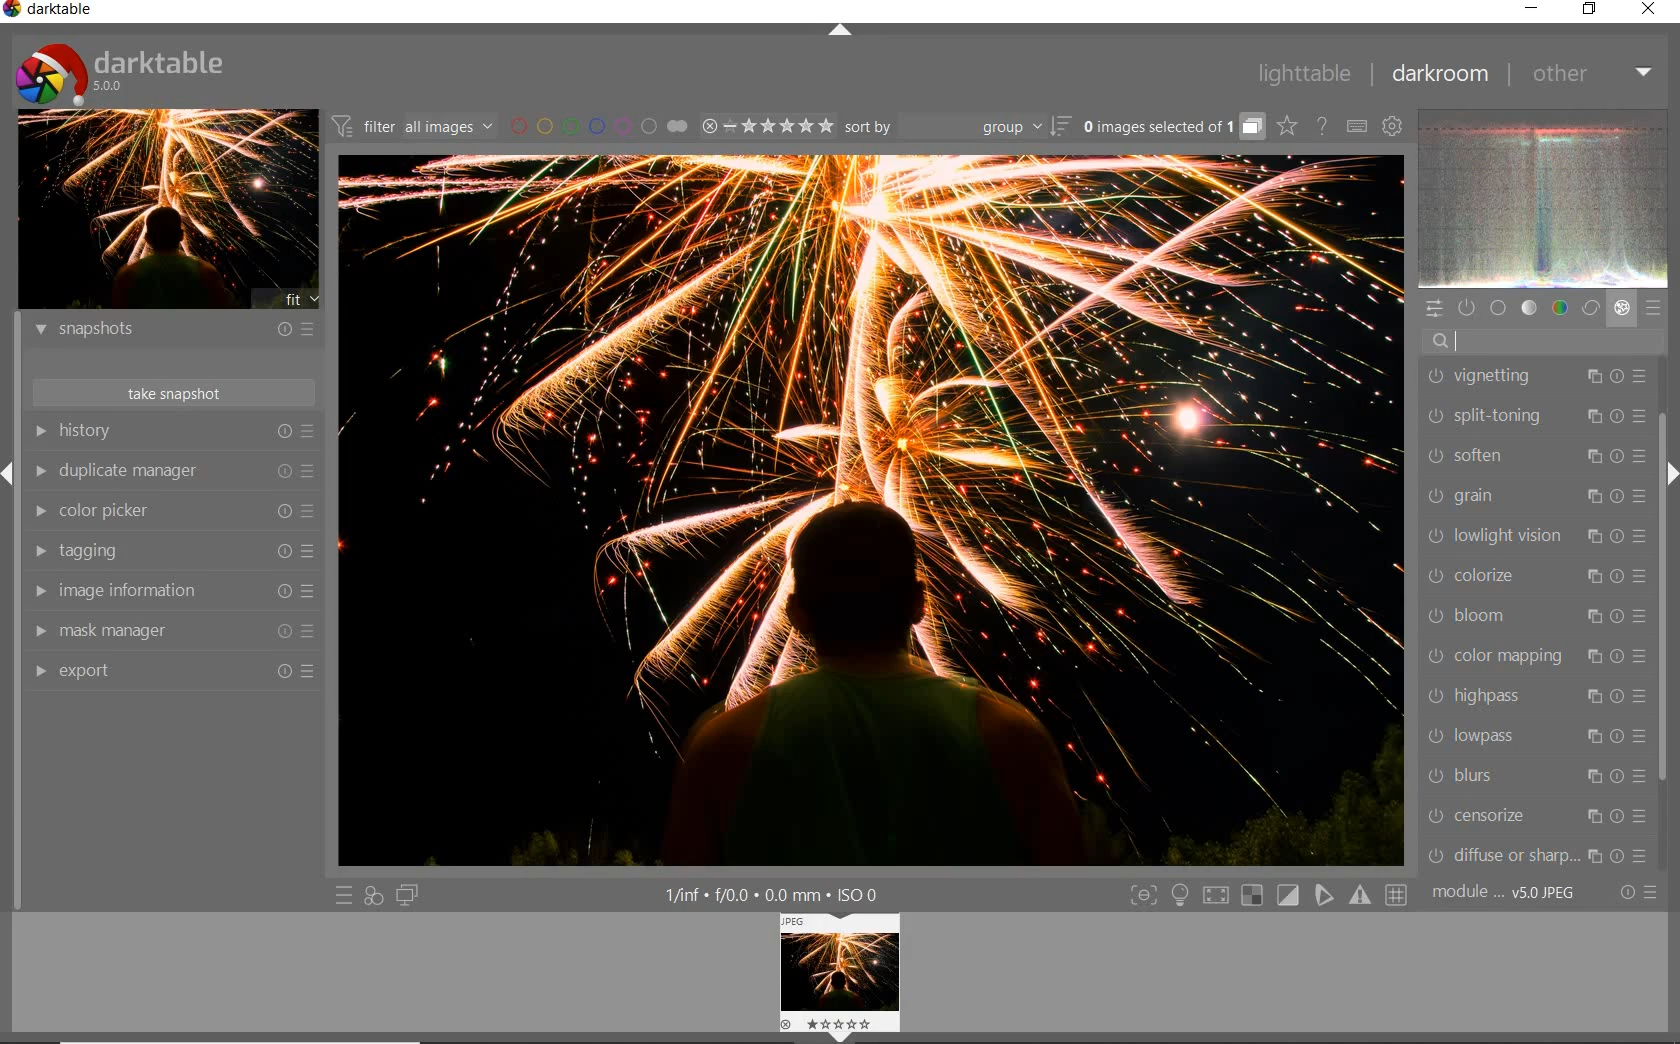 Image resolution: width=1680 pixels, height=1044 pixels. I want to click on reset or presets and preferences, so click(1641, 894).